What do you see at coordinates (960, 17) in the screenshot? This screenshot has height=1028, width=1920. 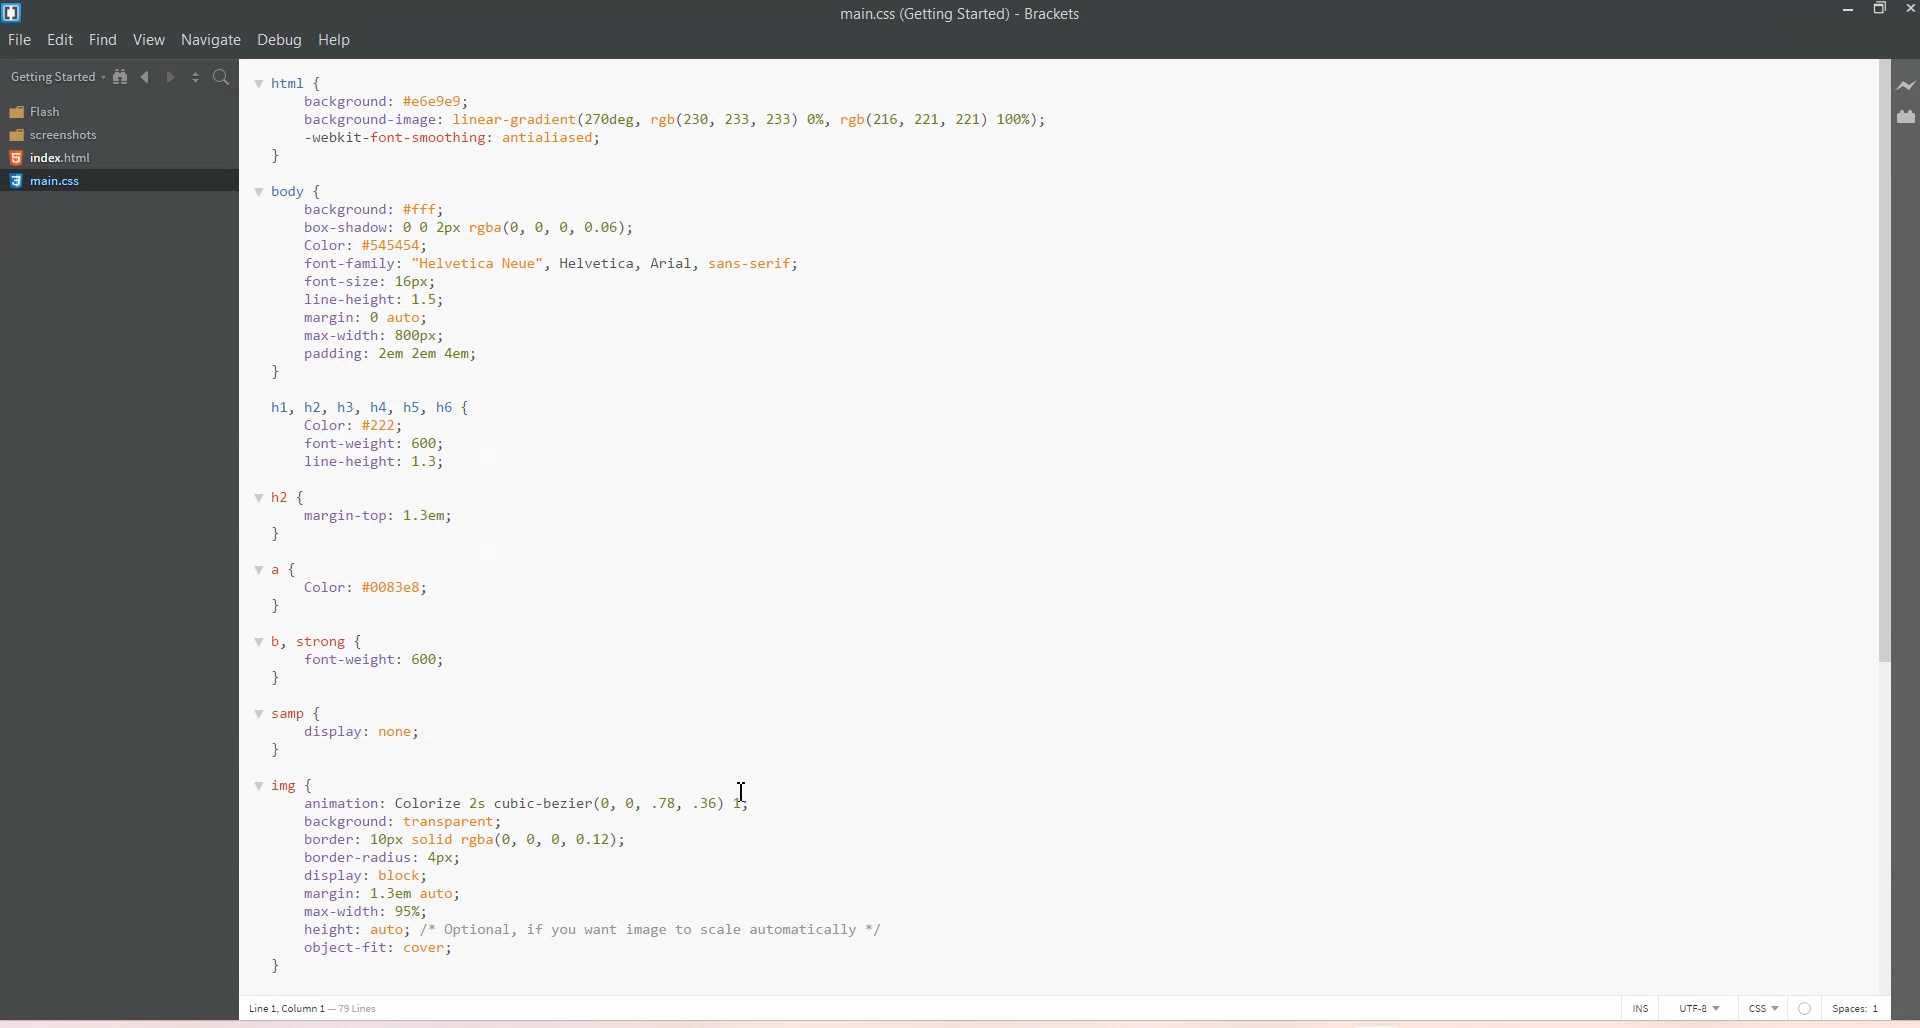 I see `main.css(Getting Started)-Brackets` at bounding box center [960, 17].